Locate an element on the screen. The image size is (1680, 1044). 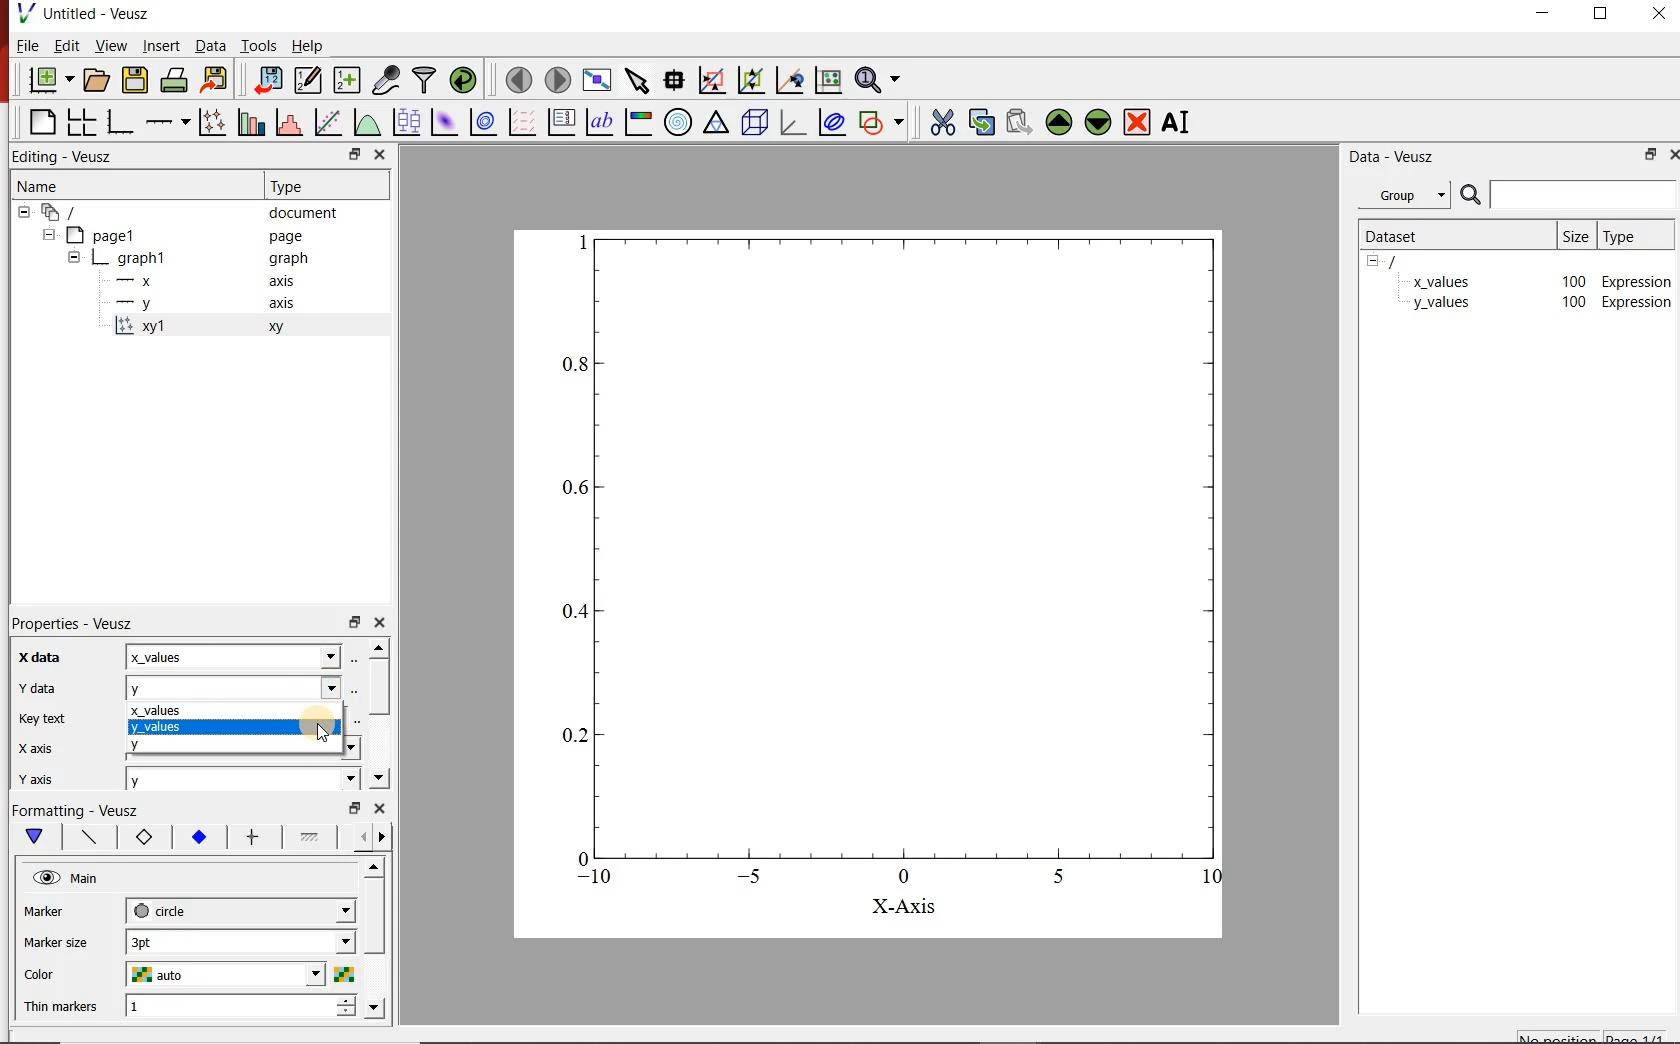
close is located at coordinates (381, 154).